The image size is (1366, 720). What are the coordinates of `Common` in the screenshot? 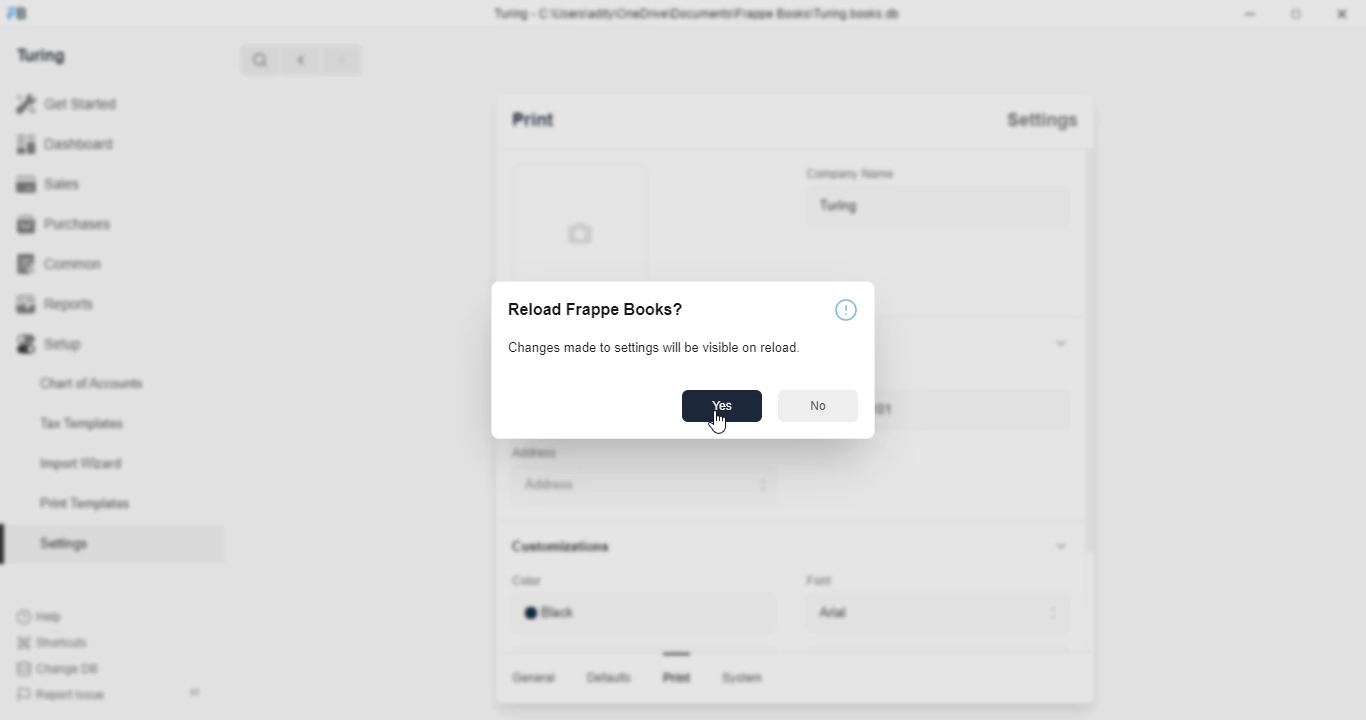 It's located at (108, 262).